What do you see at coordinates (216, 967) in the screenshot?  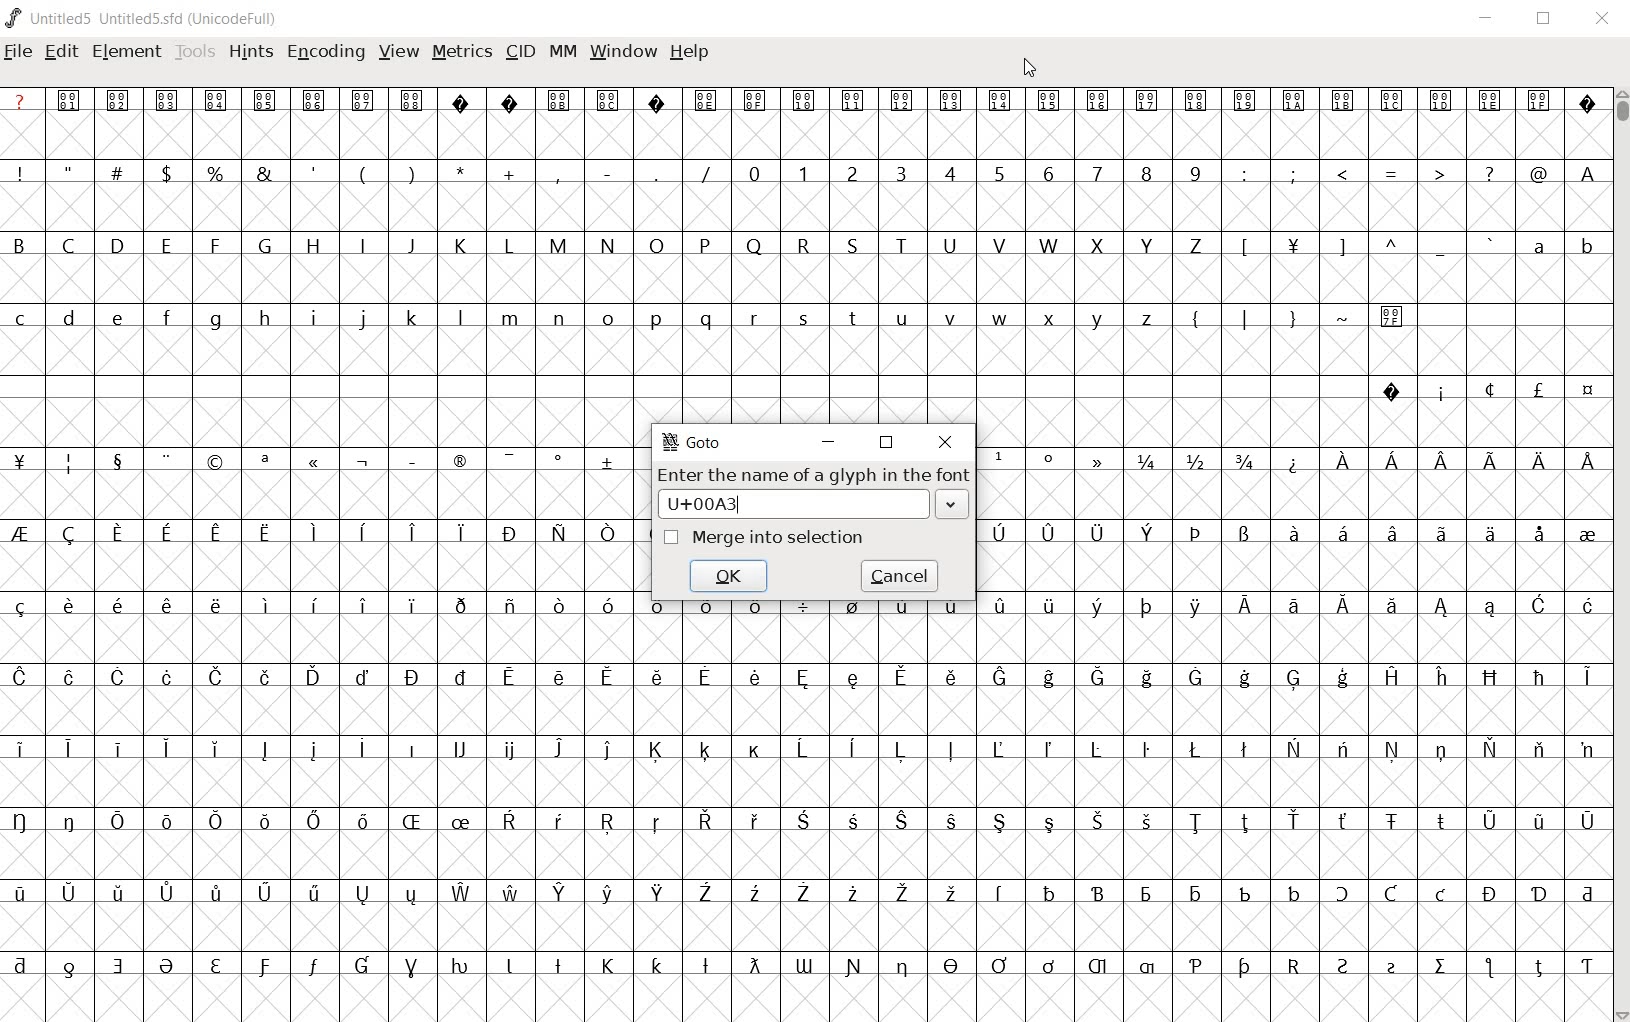 I see `Symbol` at bounding box center [216, 967].